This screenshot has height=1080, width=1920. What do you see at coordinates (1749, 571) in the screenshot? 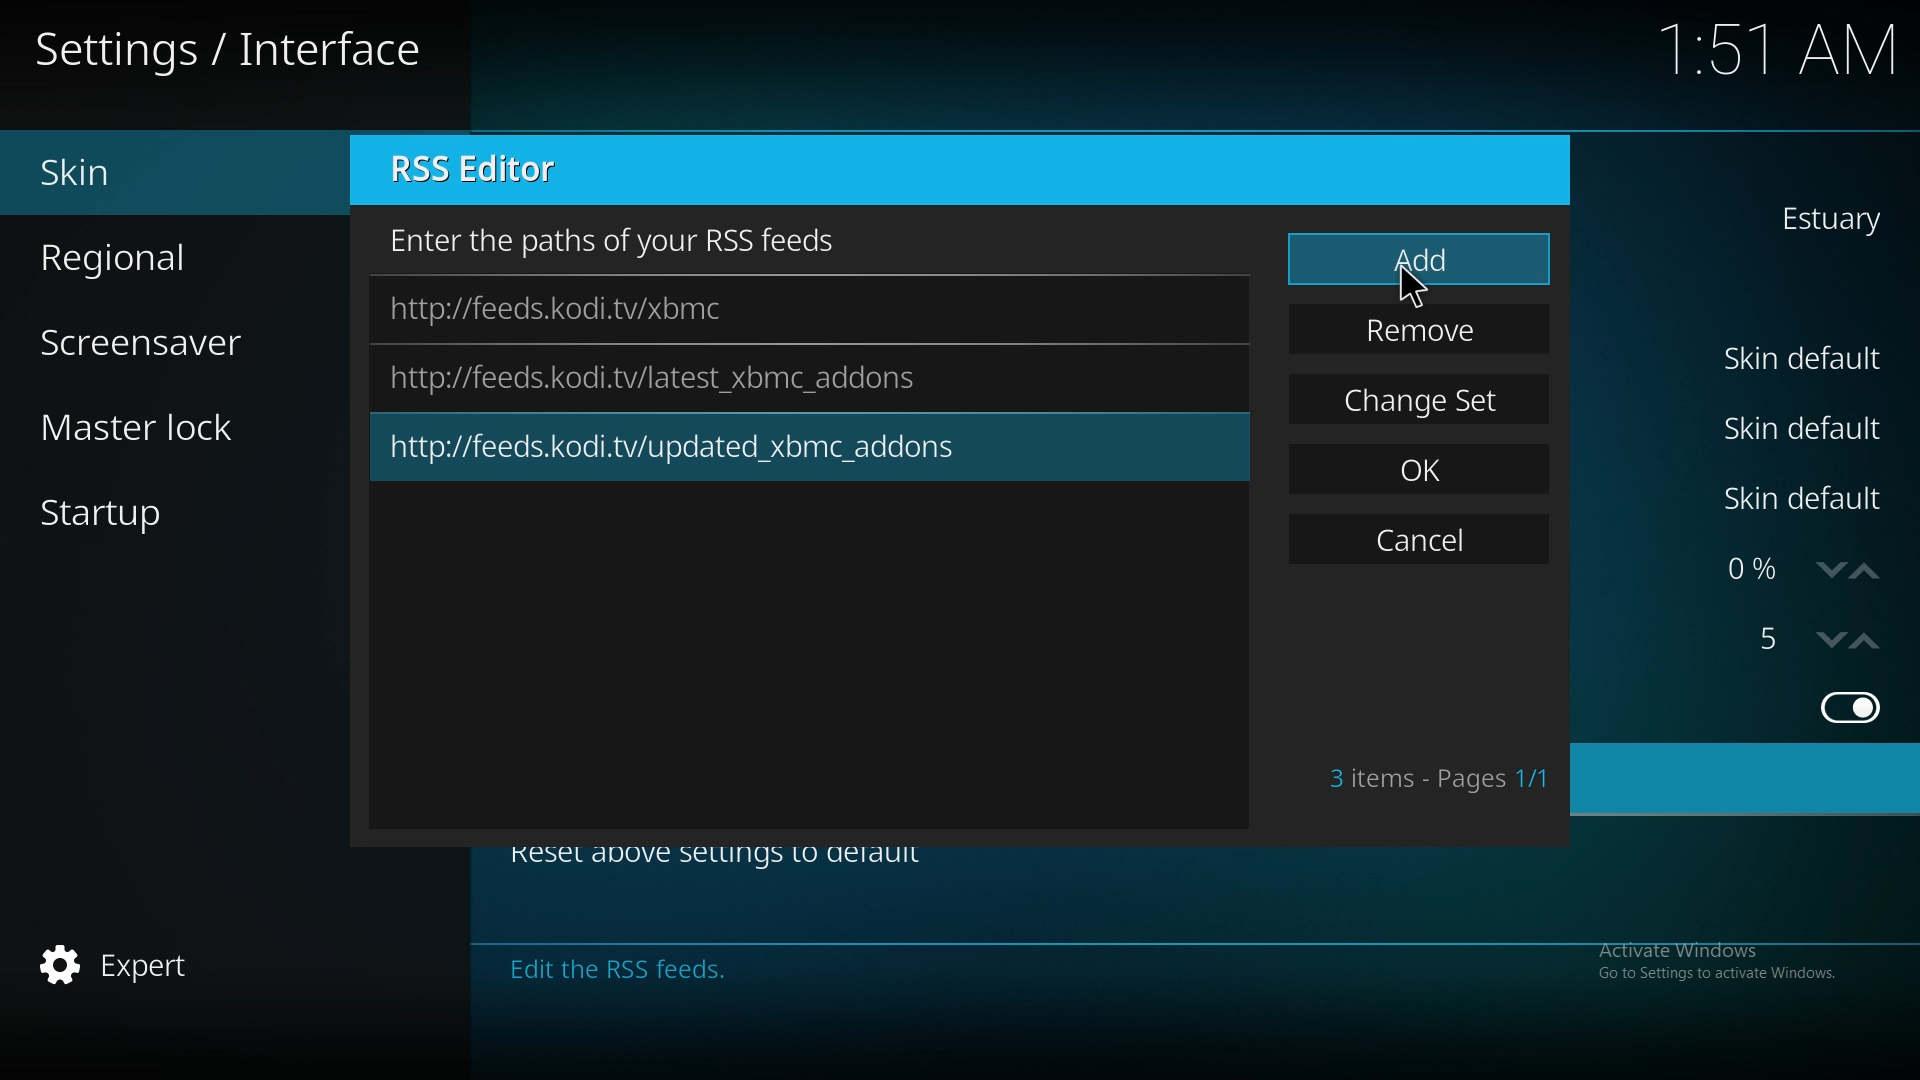
I see `zoom` at bounding box center [1749, 571].